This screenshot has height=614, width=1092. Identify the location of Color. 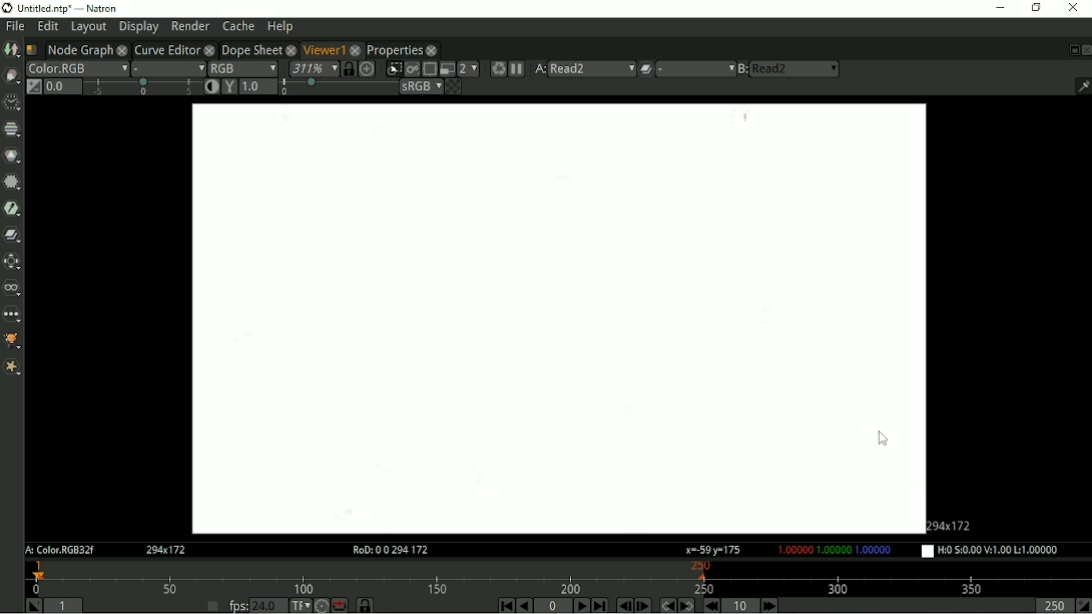
(12, 155).